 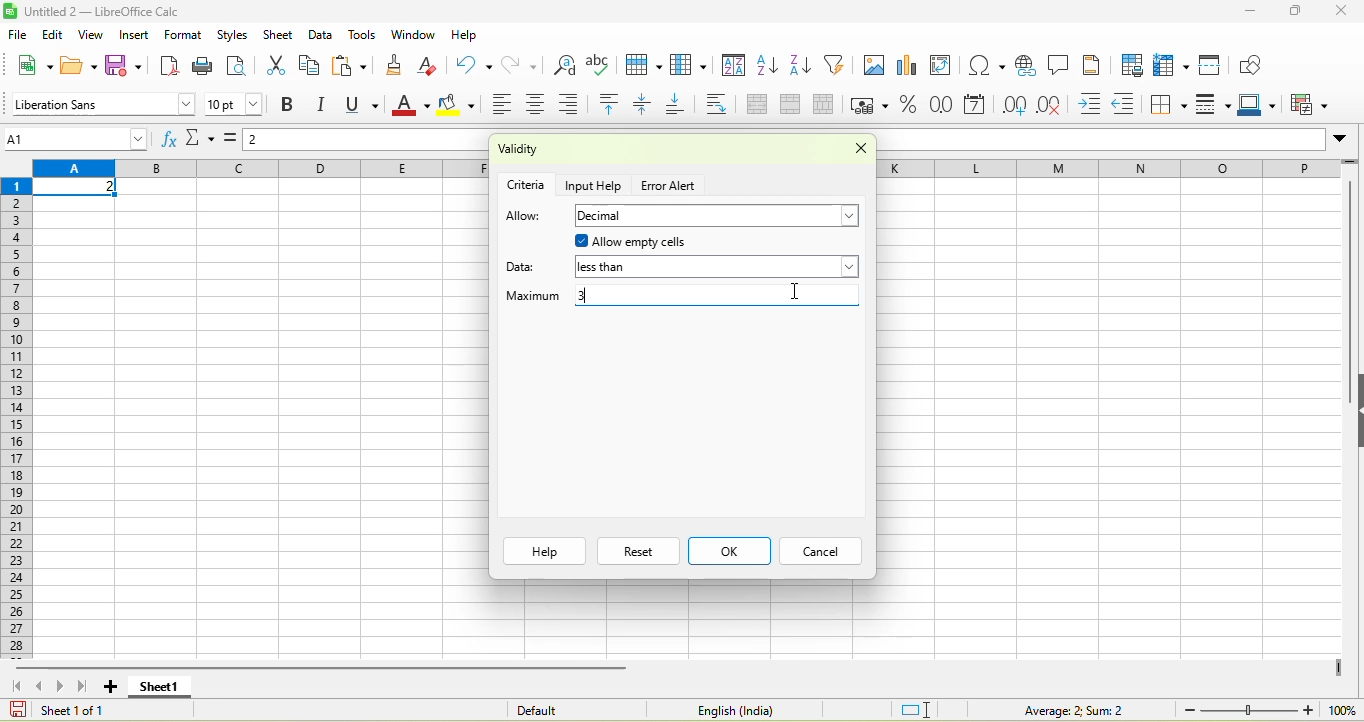 What do you see at coordinates (563, 709) in the screenshot?
I see `default` at bounding box center [563, 709].